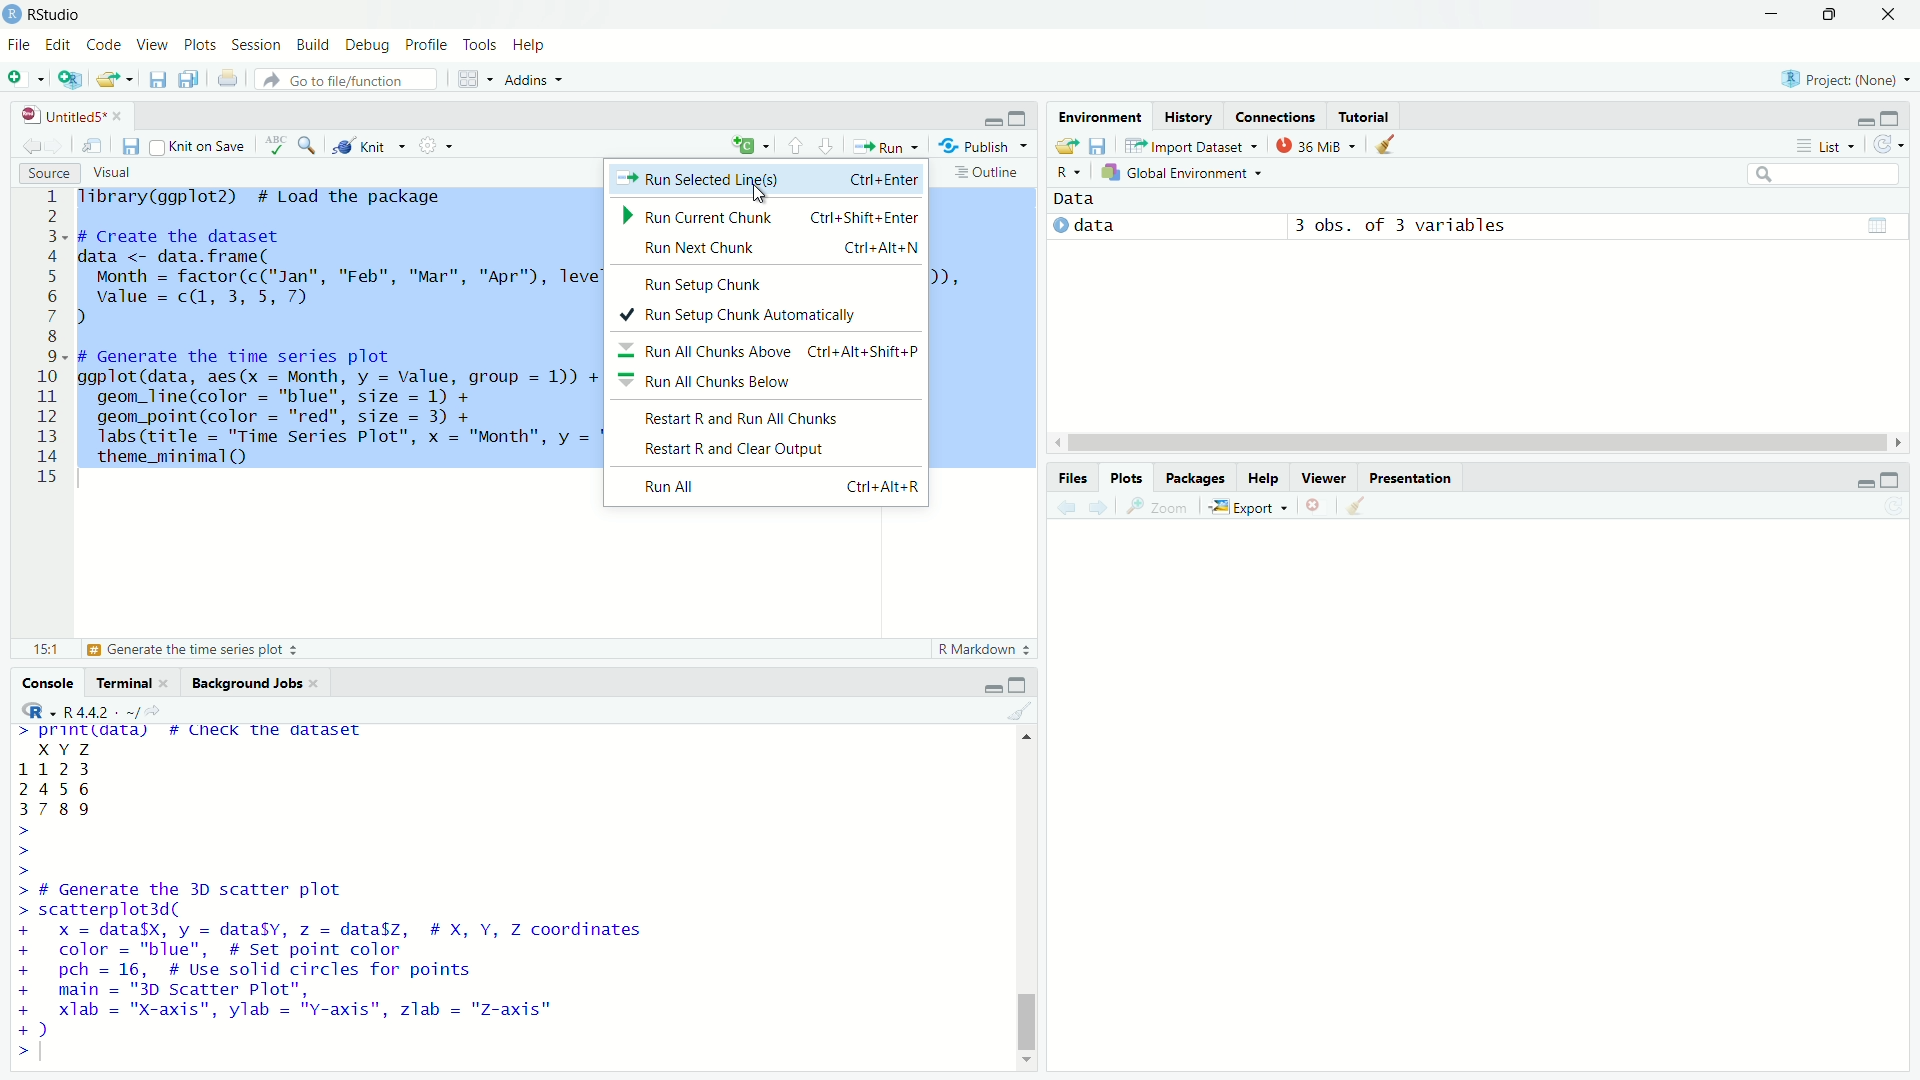  I want to click on file, so click(17, 44).